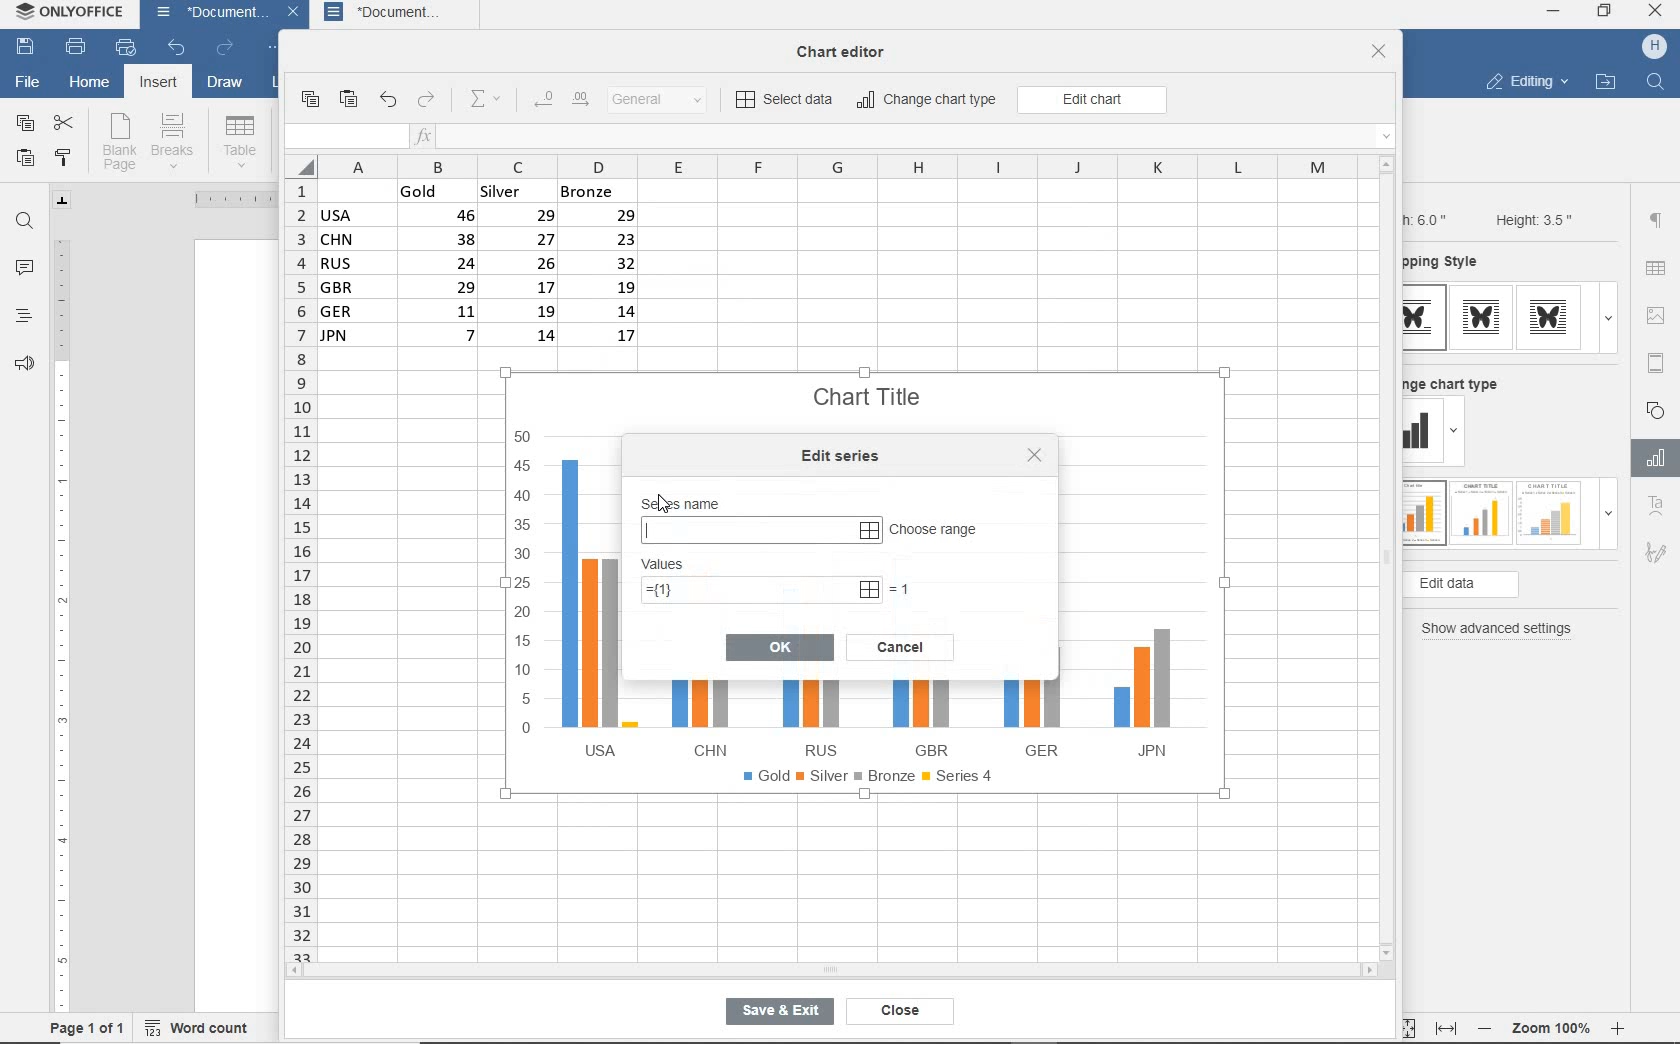  Describe the element at coordinates (65, 157) in the screenshot. I see `copy style` at that location.